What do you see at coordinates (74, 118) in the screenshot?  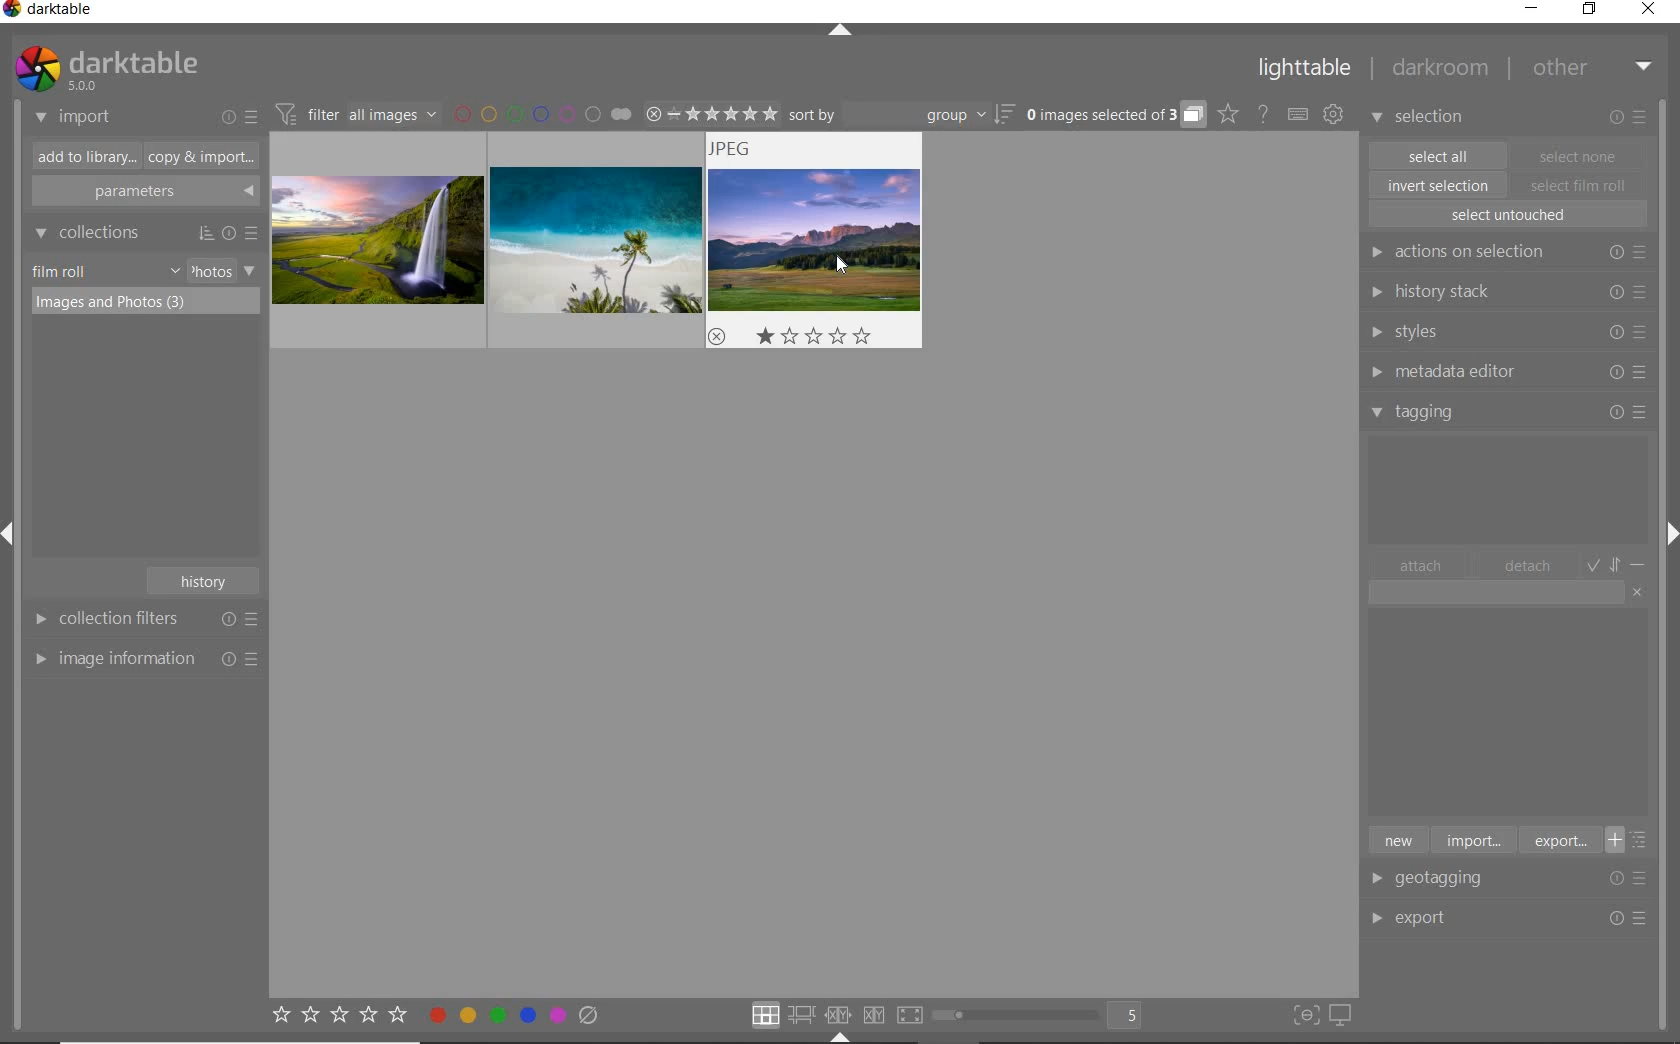 I see `import` at bounding box center [74, 118].